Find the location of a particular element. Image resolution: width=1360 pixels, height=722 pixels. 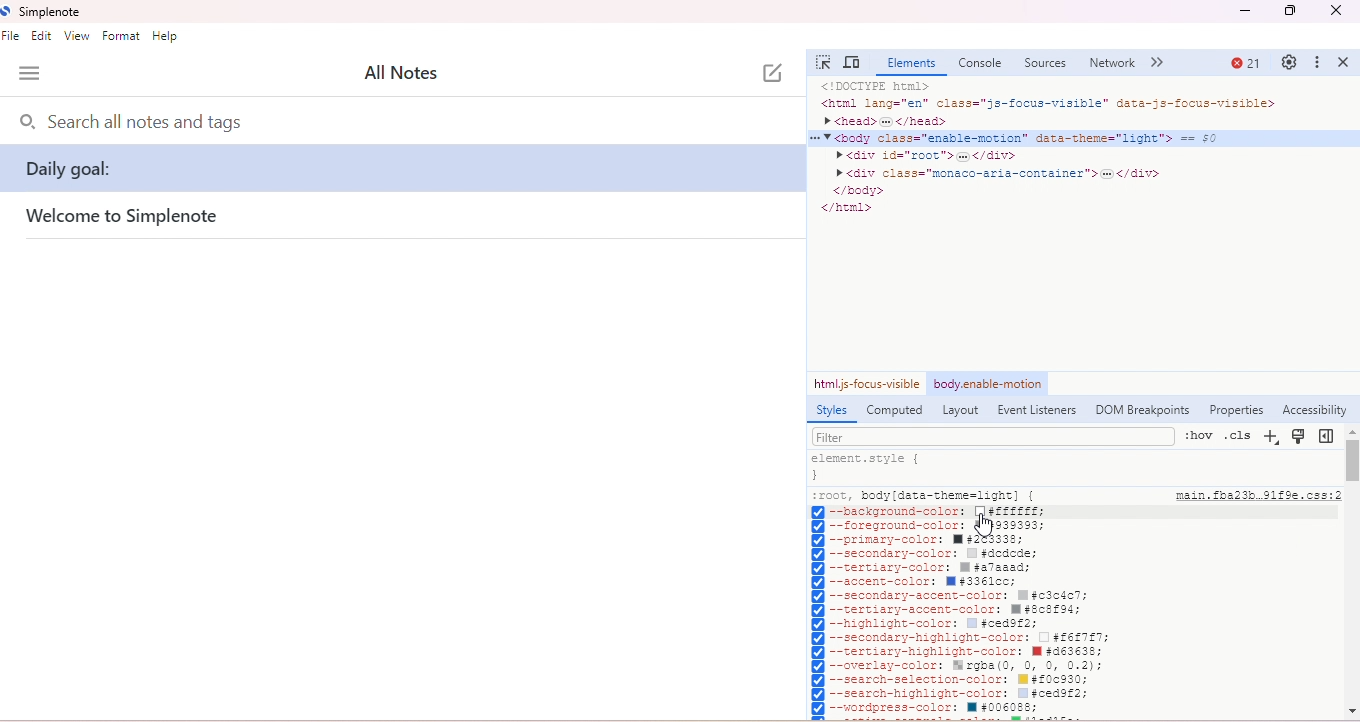

tertiary color is located at coordinates (926, 568).